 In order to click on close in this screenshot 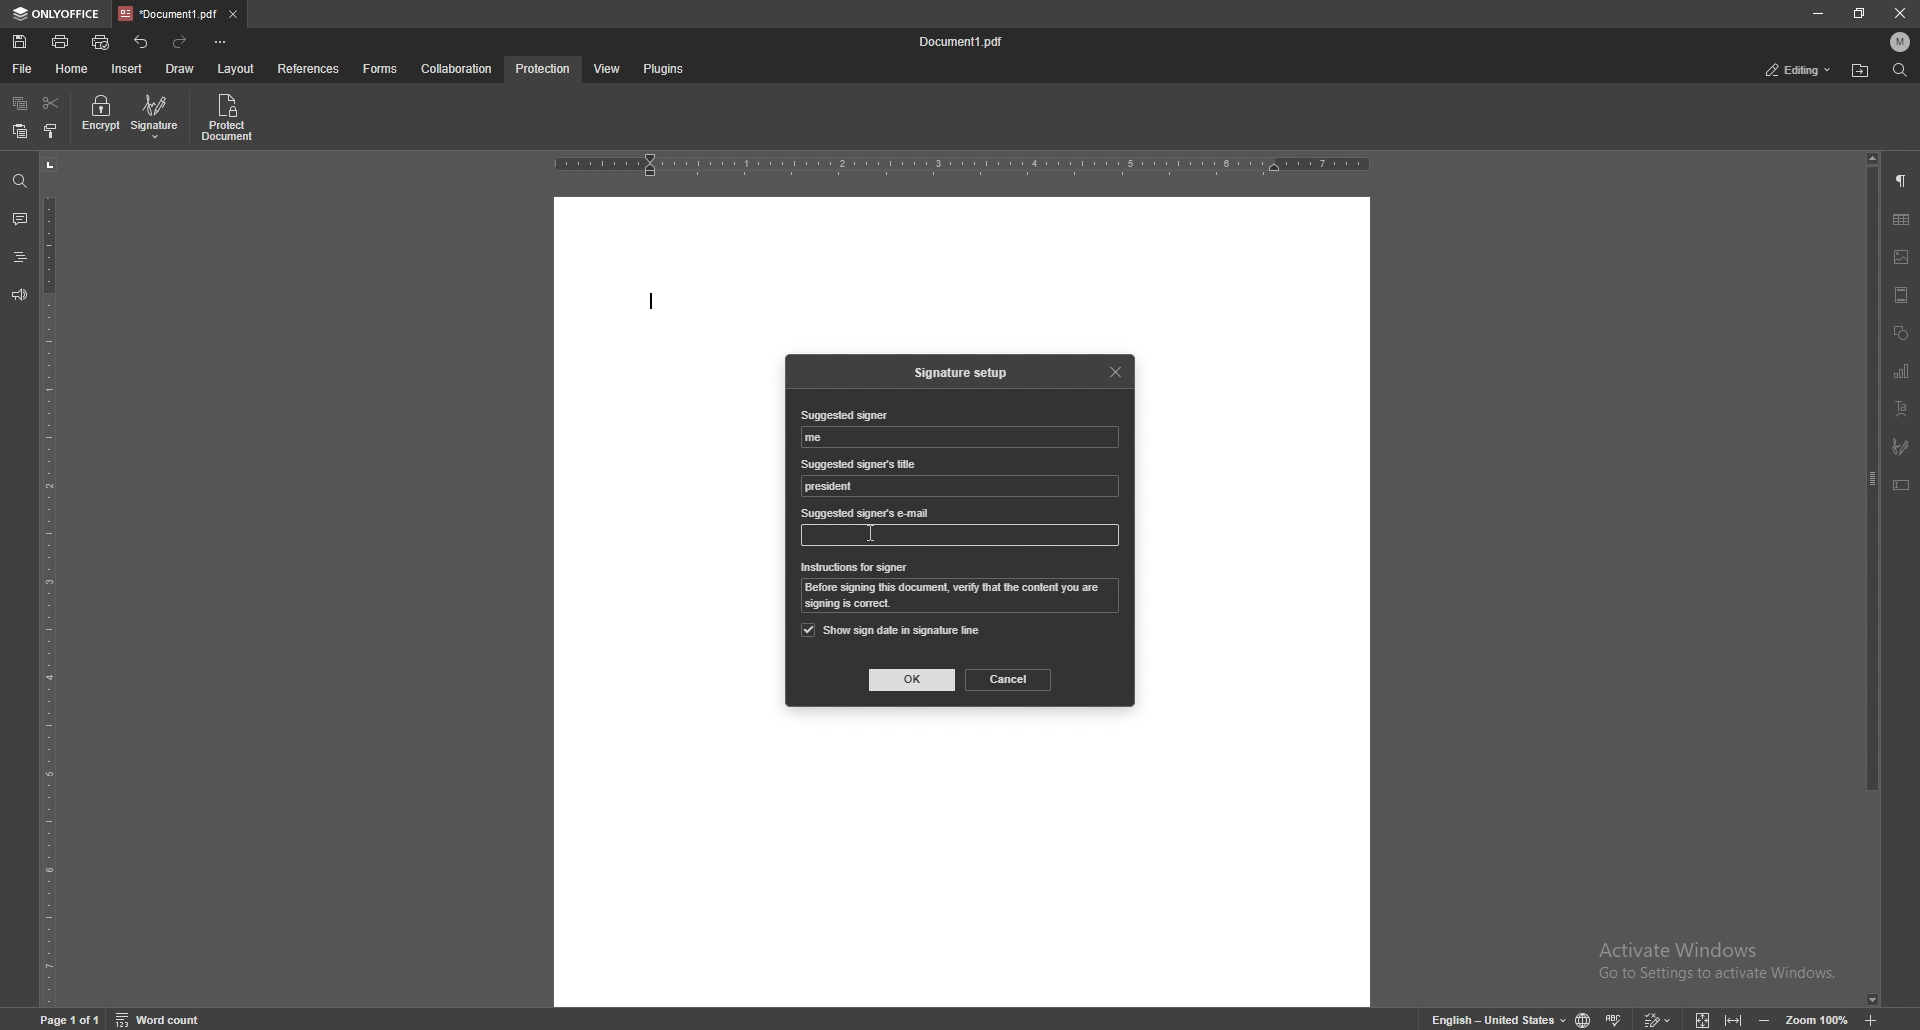, I will do `click(1118, 370)`.